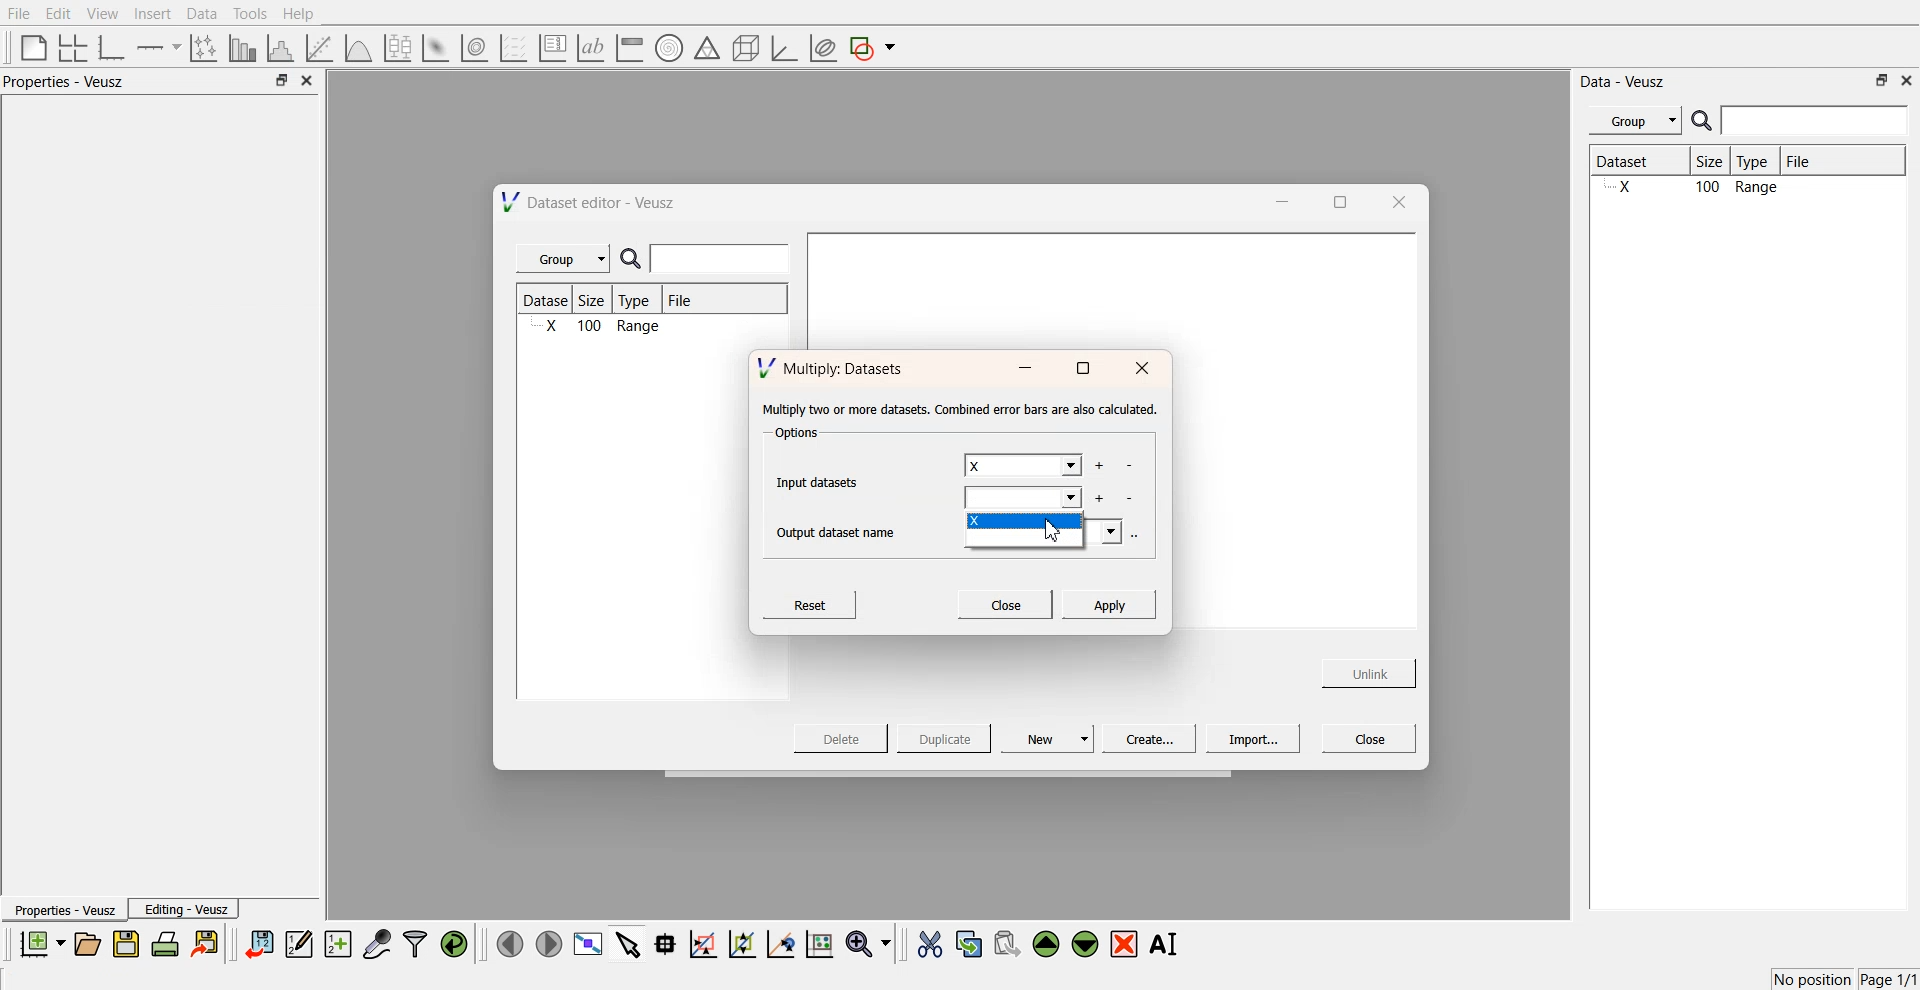 This screenshot has height=990, width=1920. I want to click on Apply, so click(1109, 603).